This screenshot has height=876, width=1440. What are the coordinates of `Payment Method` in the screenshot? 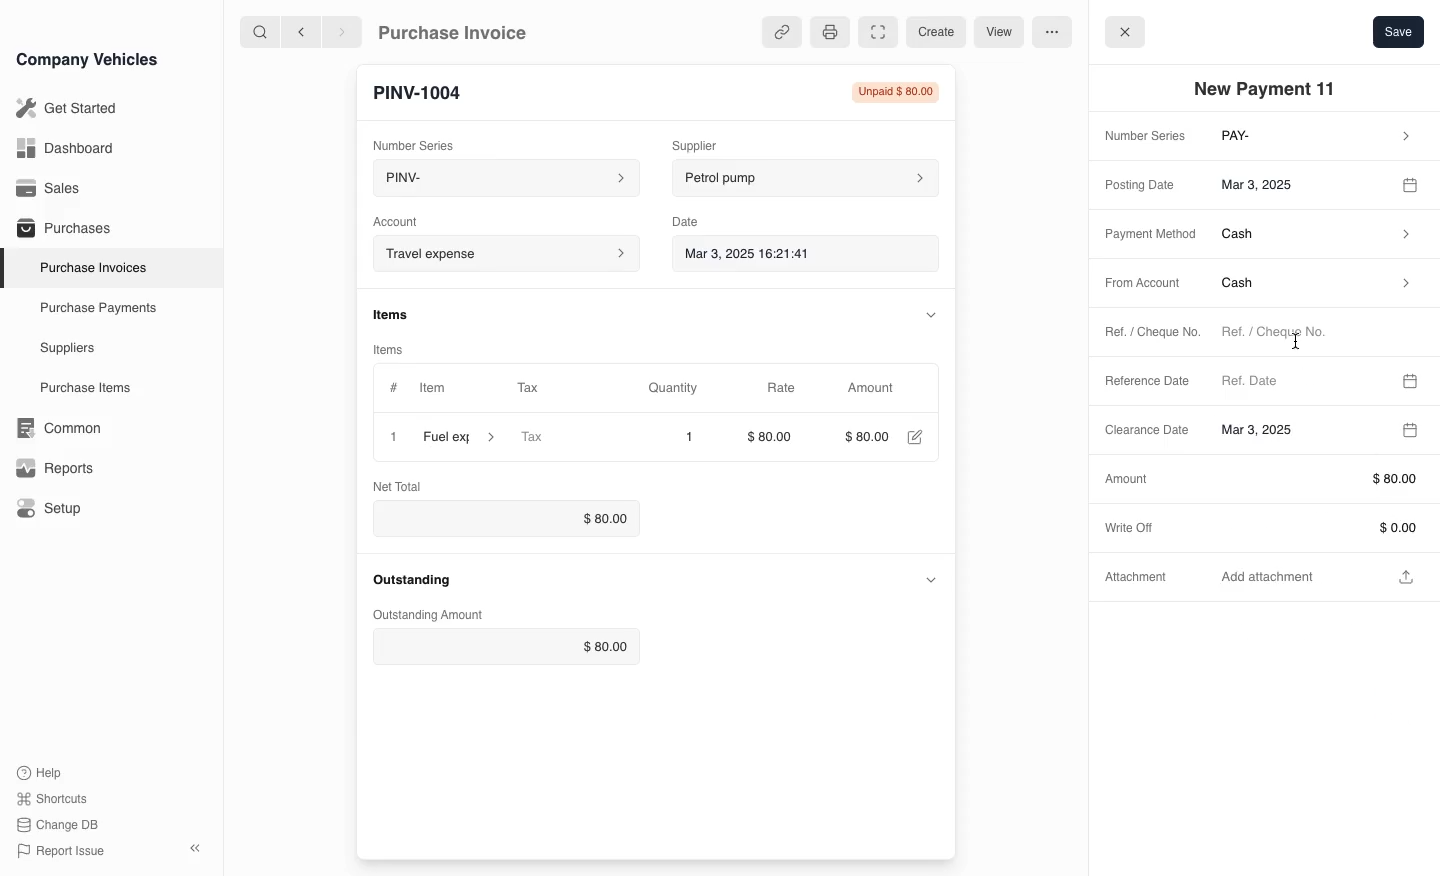 It's located at (1144, 235).